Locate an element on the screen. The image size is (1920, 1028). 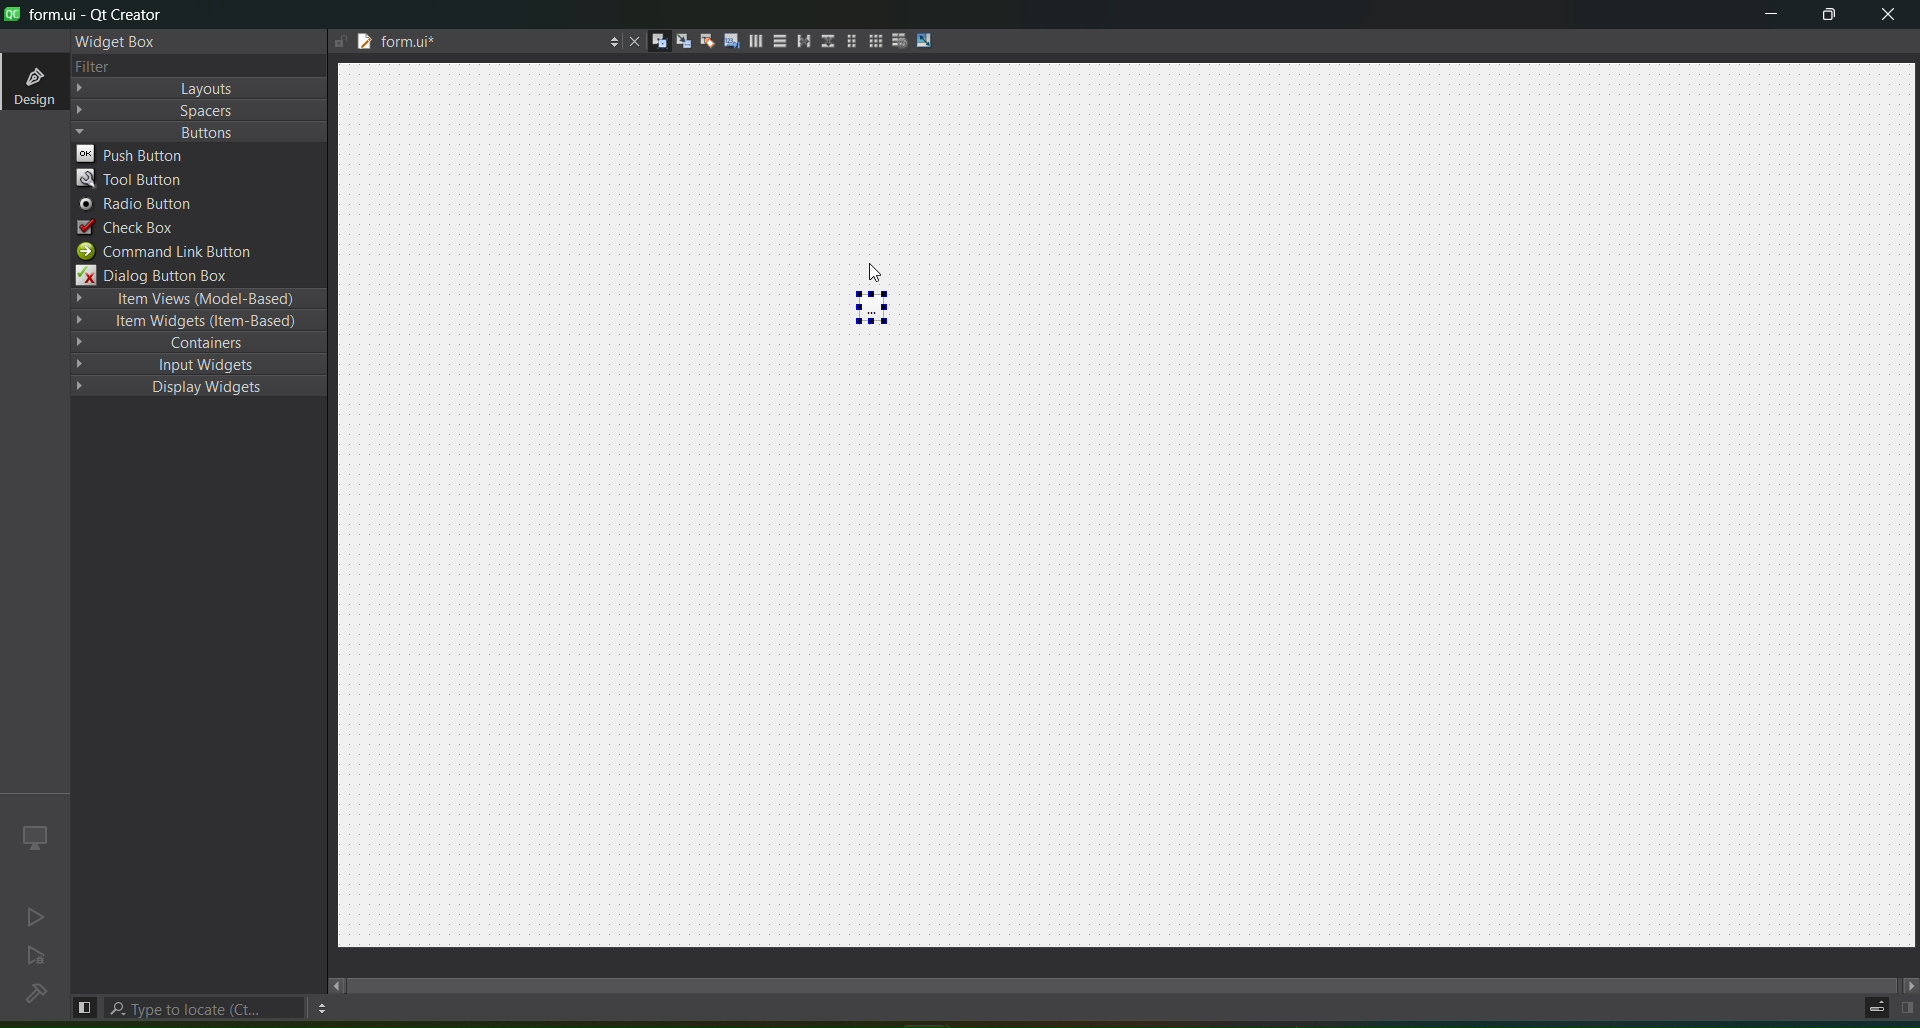
Item Views is located at coordinates (200, 298).